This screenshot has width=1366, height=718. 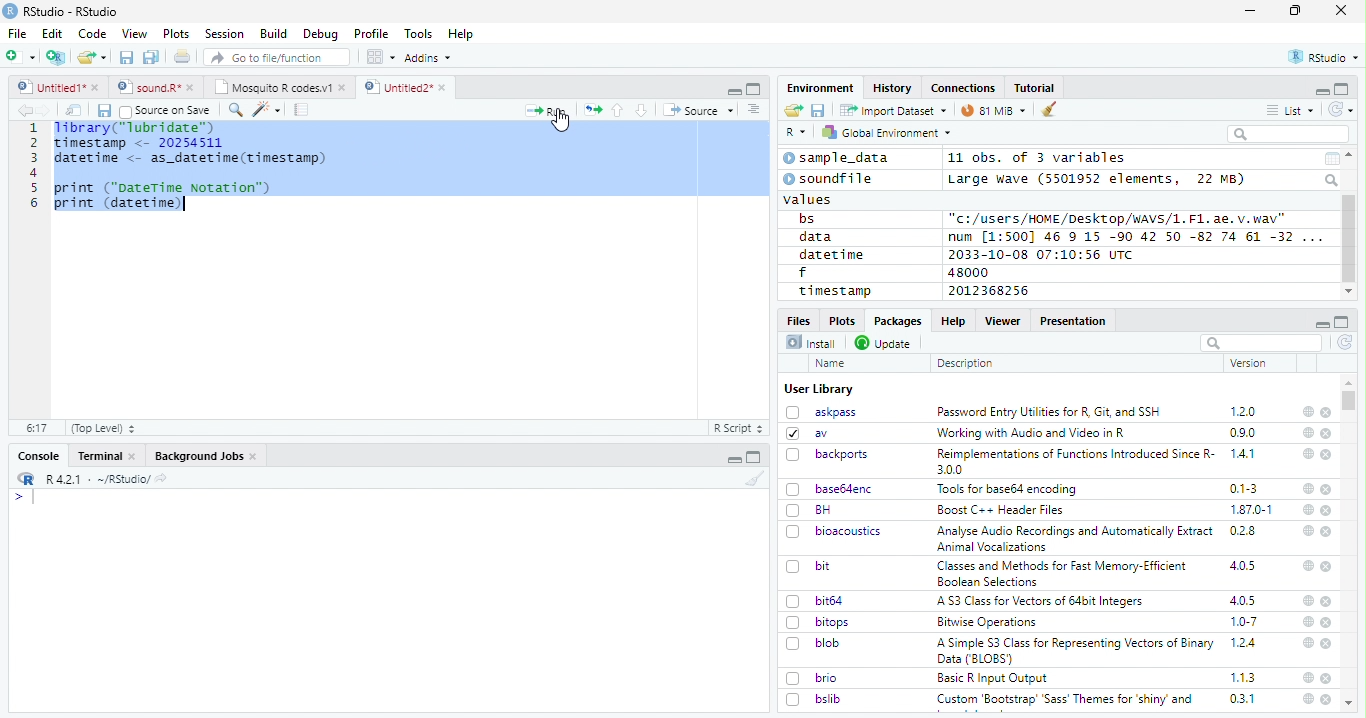 What do you see at coordinates (95, 479) in the screenshot?
I see `R 4.2.1 - ~/RStudio/` at bounding box center [95, 479].